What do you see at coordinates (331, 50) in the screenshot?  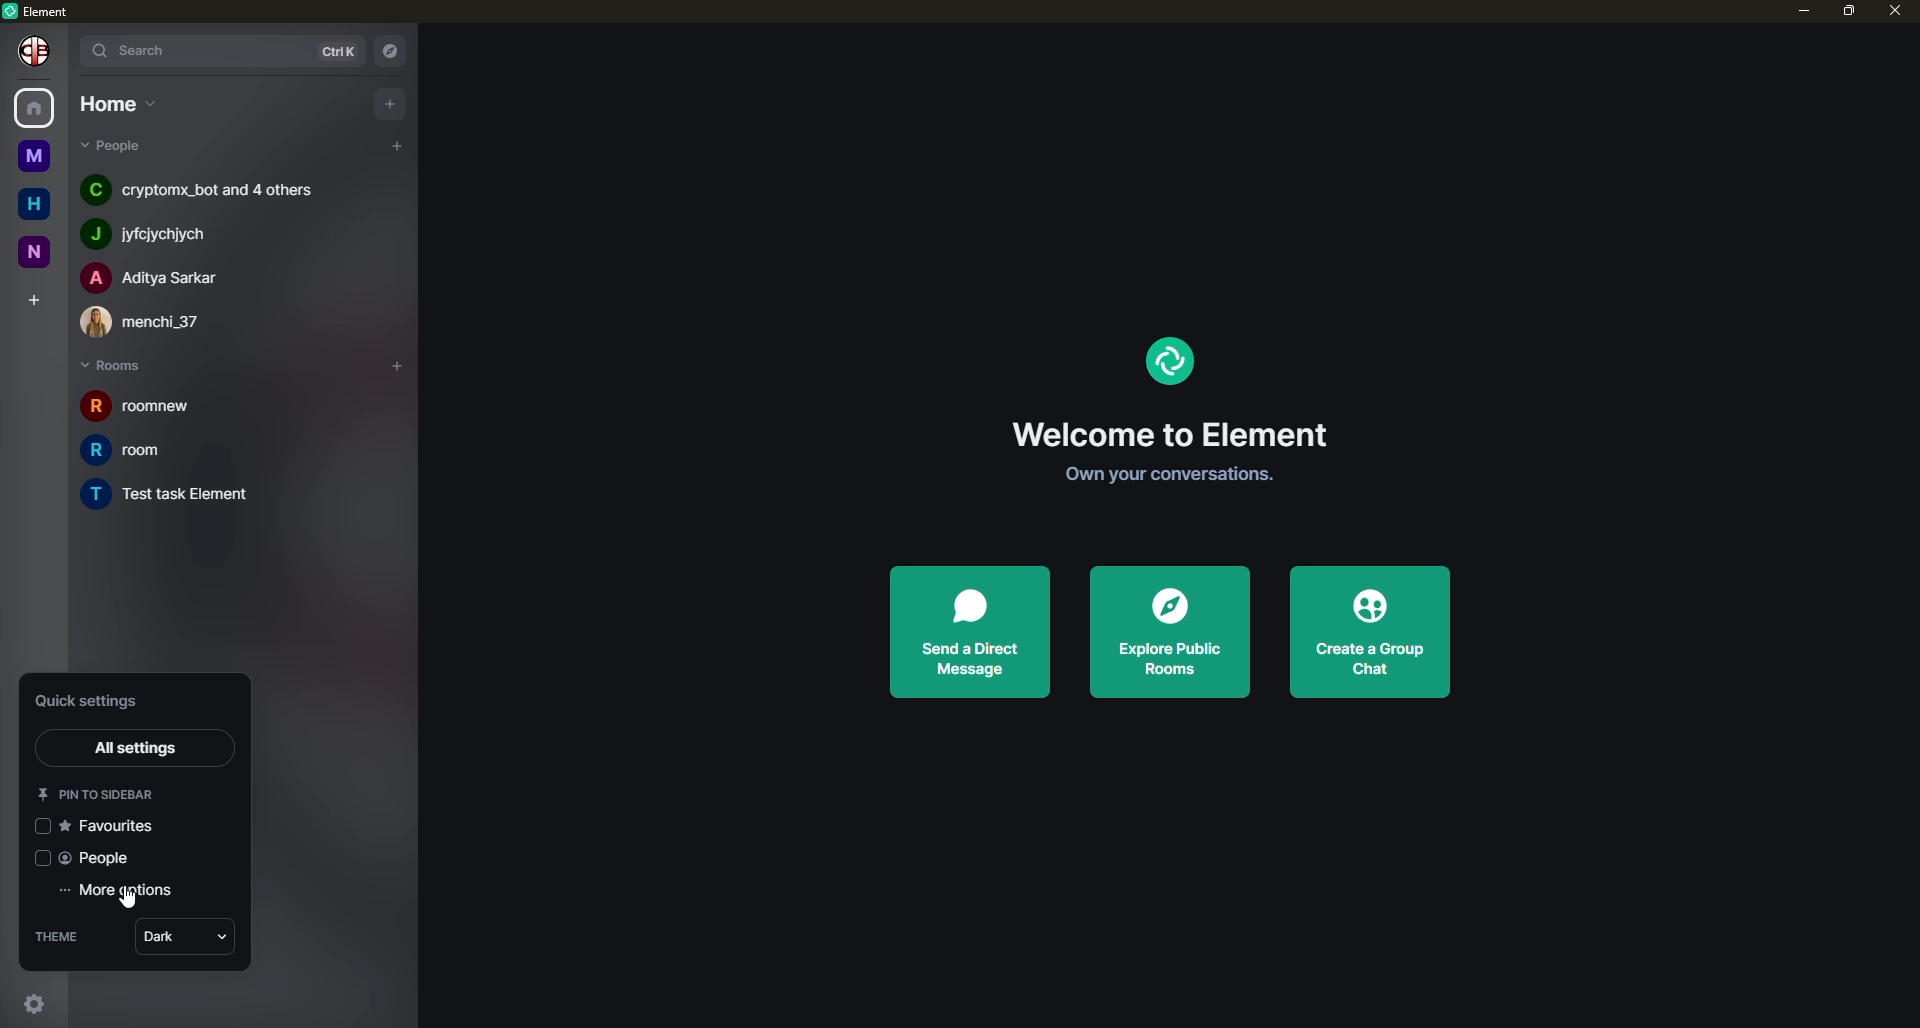 I see `ctrl K` at bounding box center [331, 50].